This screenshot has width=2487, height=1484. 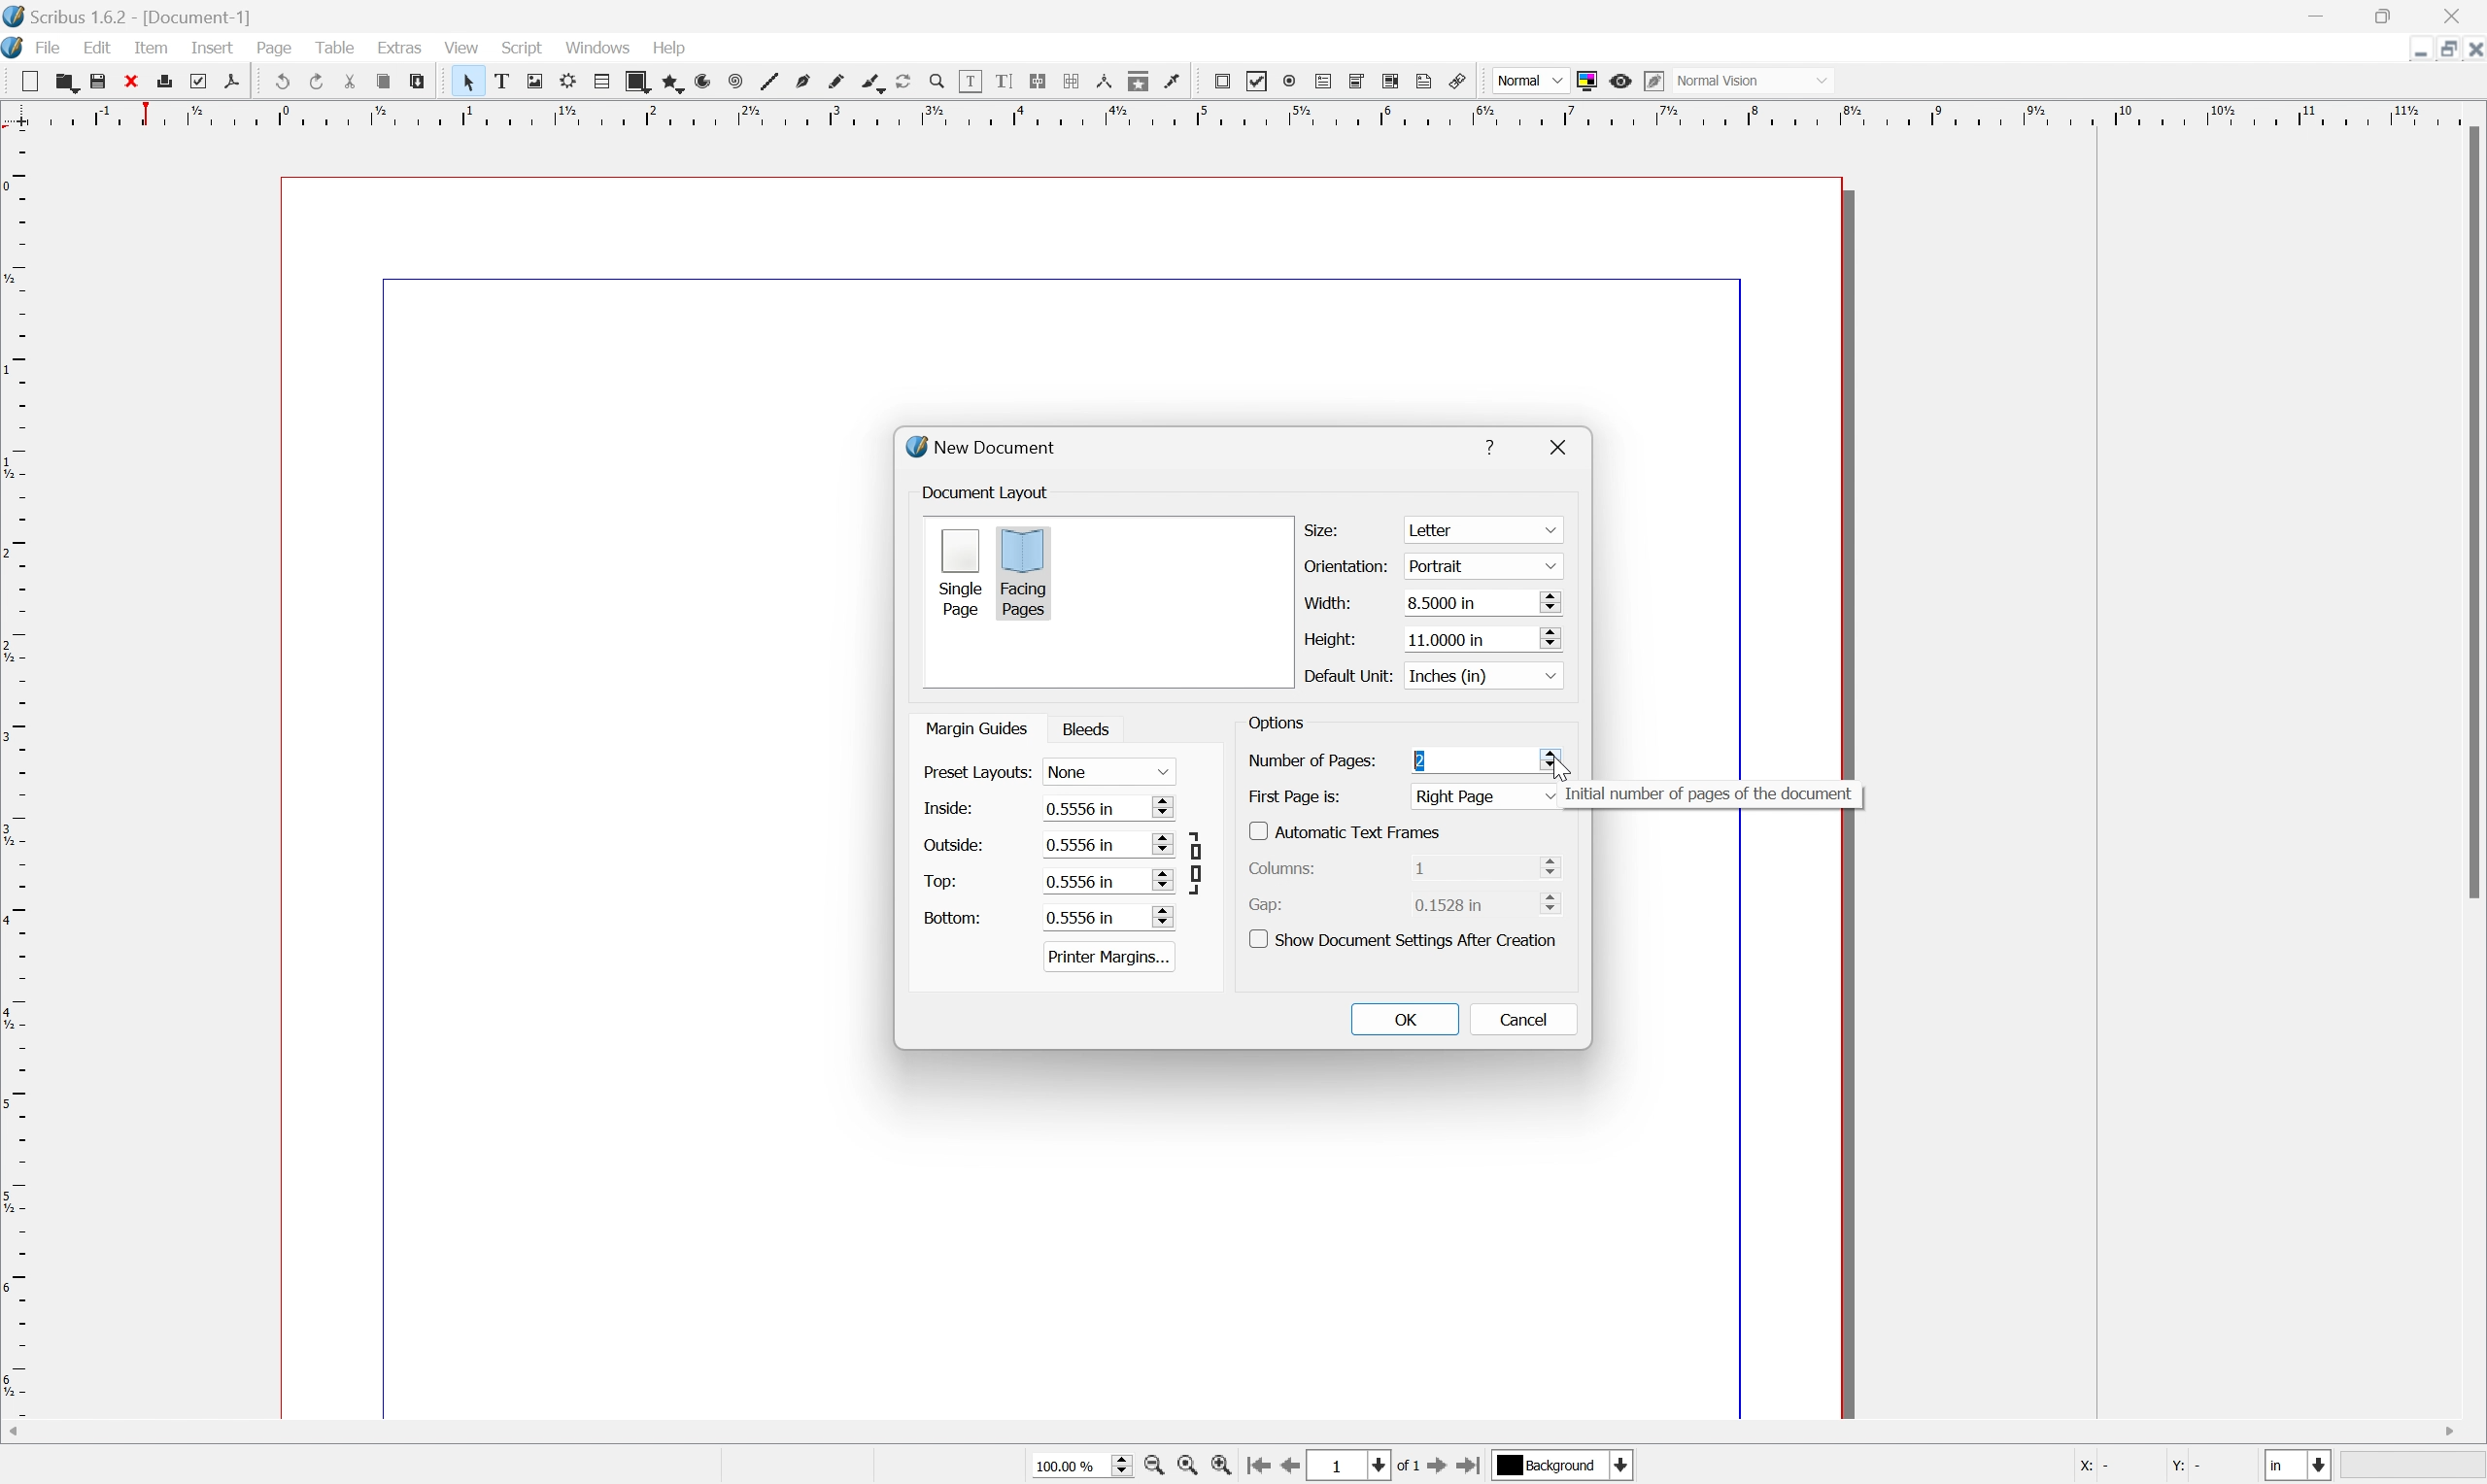 What do you see at coordinates (280, 82) in the screenshot?
I see `Undo` at bounding box center [280, 82].